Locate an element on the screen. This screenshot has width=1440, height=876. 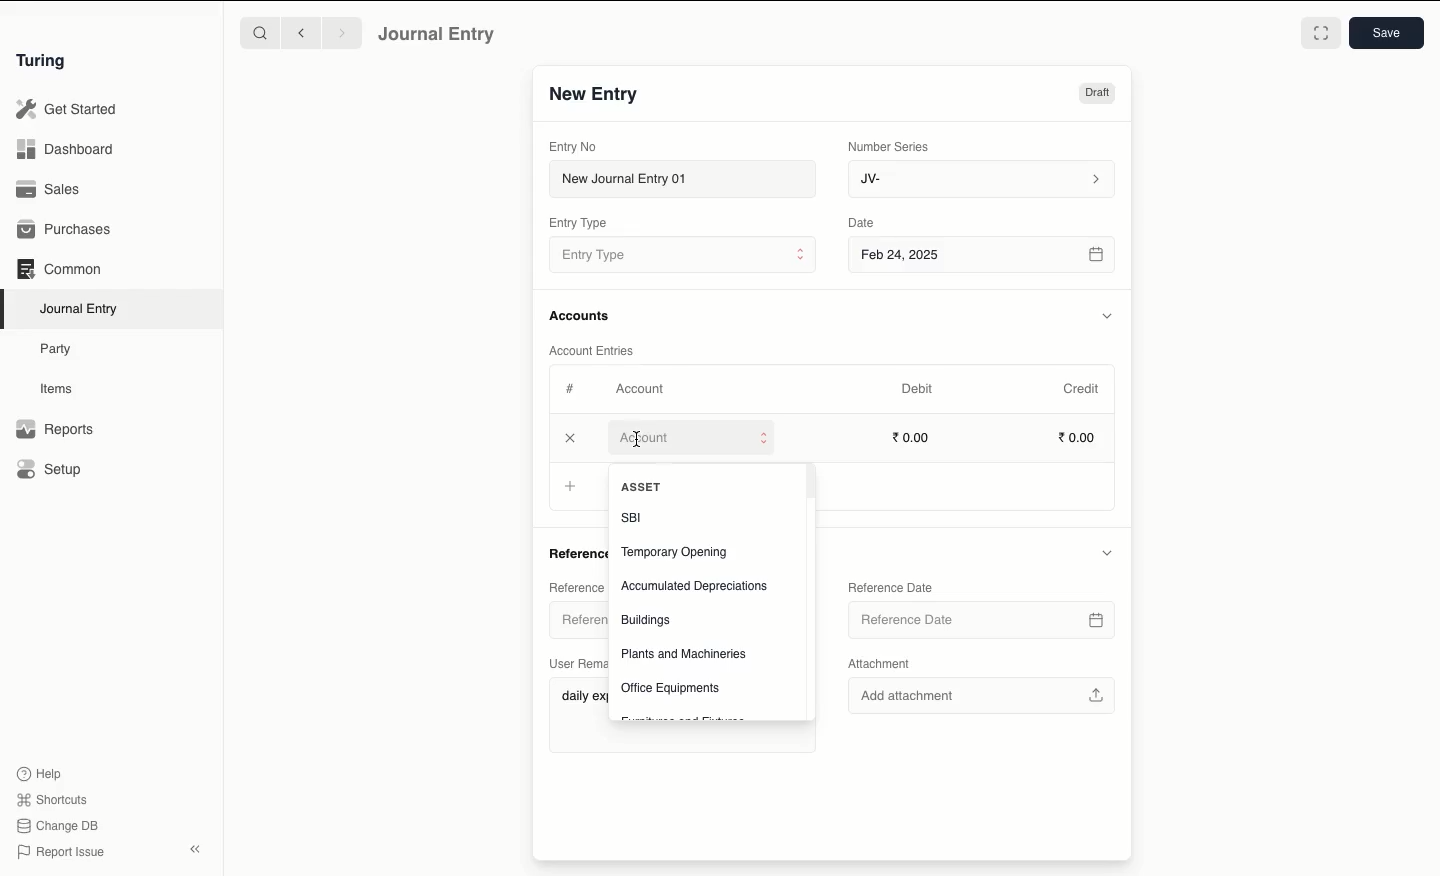
Attachment is located at coordinates (883, 662).